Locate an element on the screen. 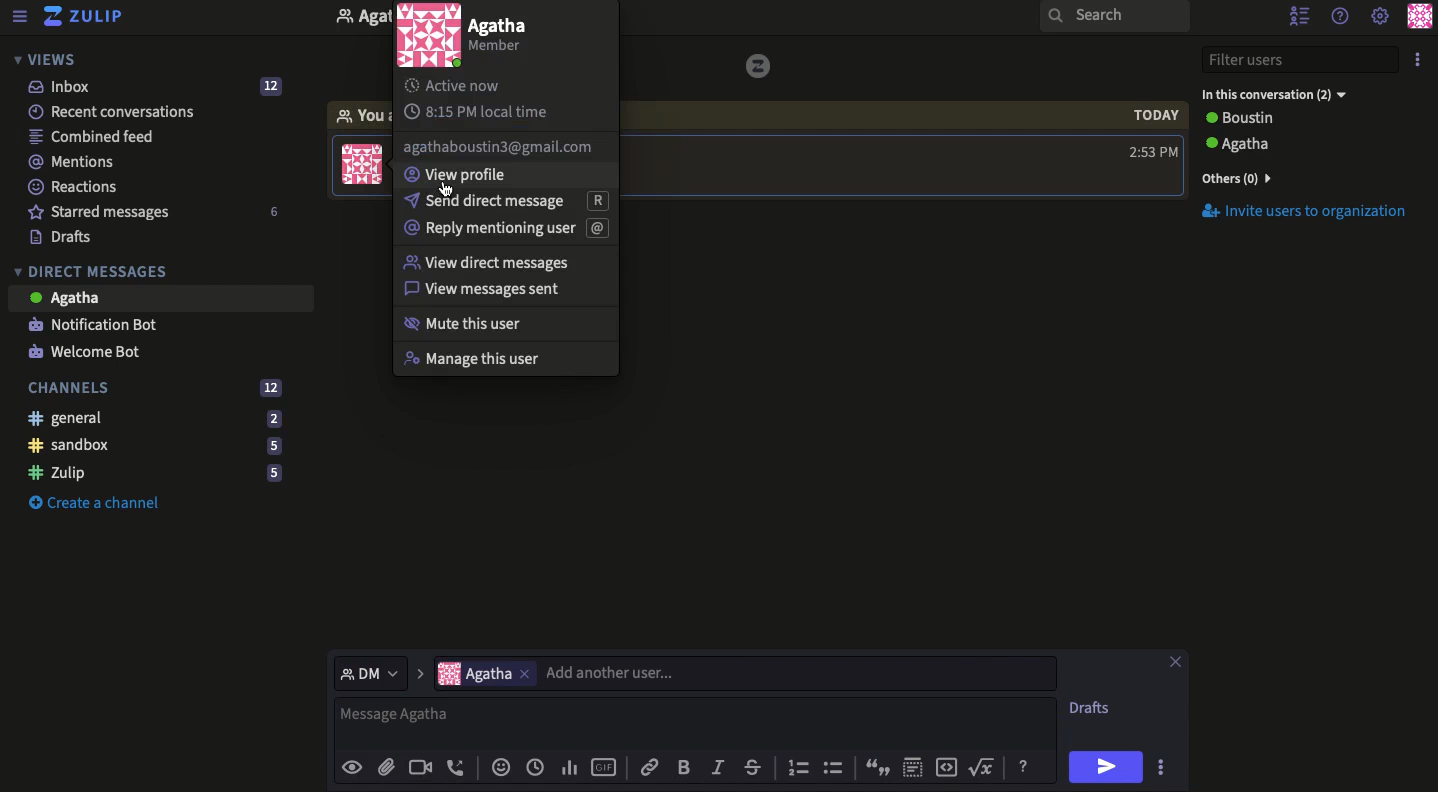  Time is located at coordinates (1155, 152).